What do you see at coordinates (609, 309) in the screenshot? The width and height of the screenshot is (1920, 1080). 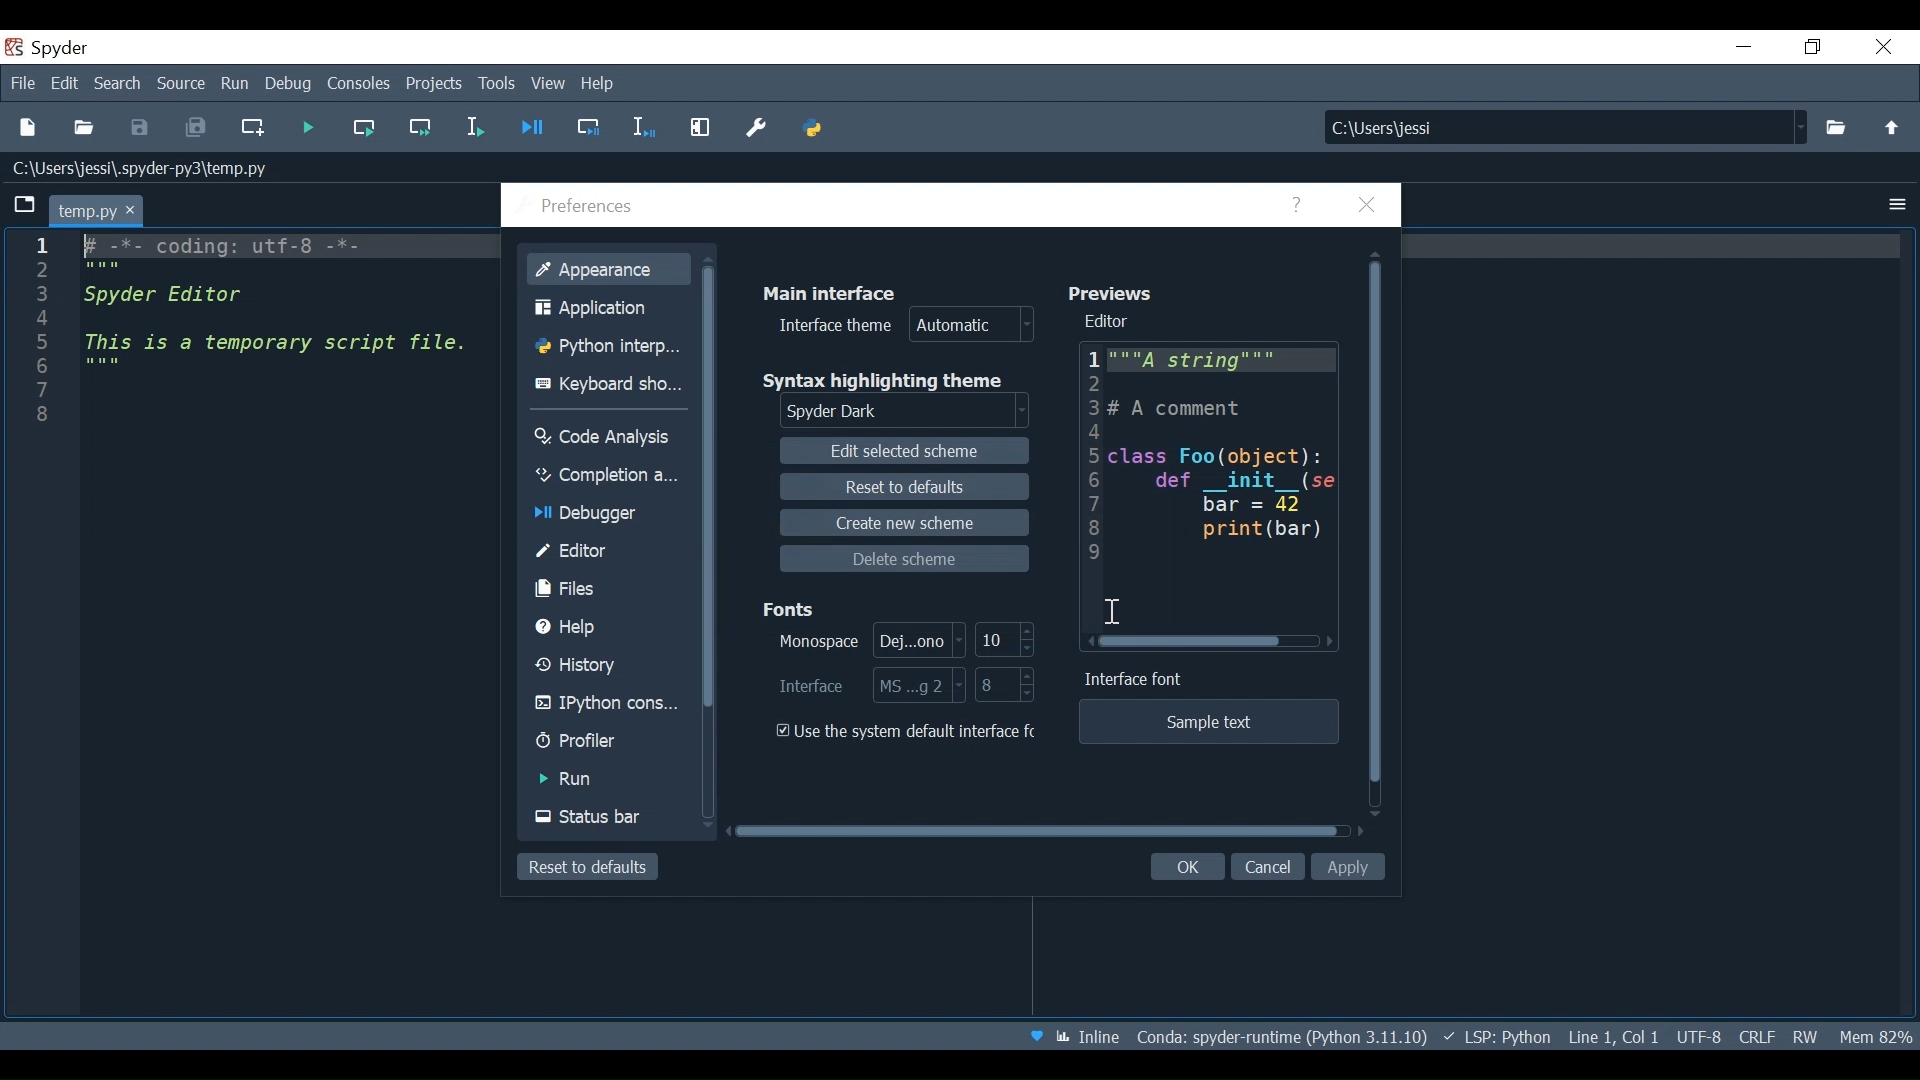 I see `Application` at bounding box center [609, 309].